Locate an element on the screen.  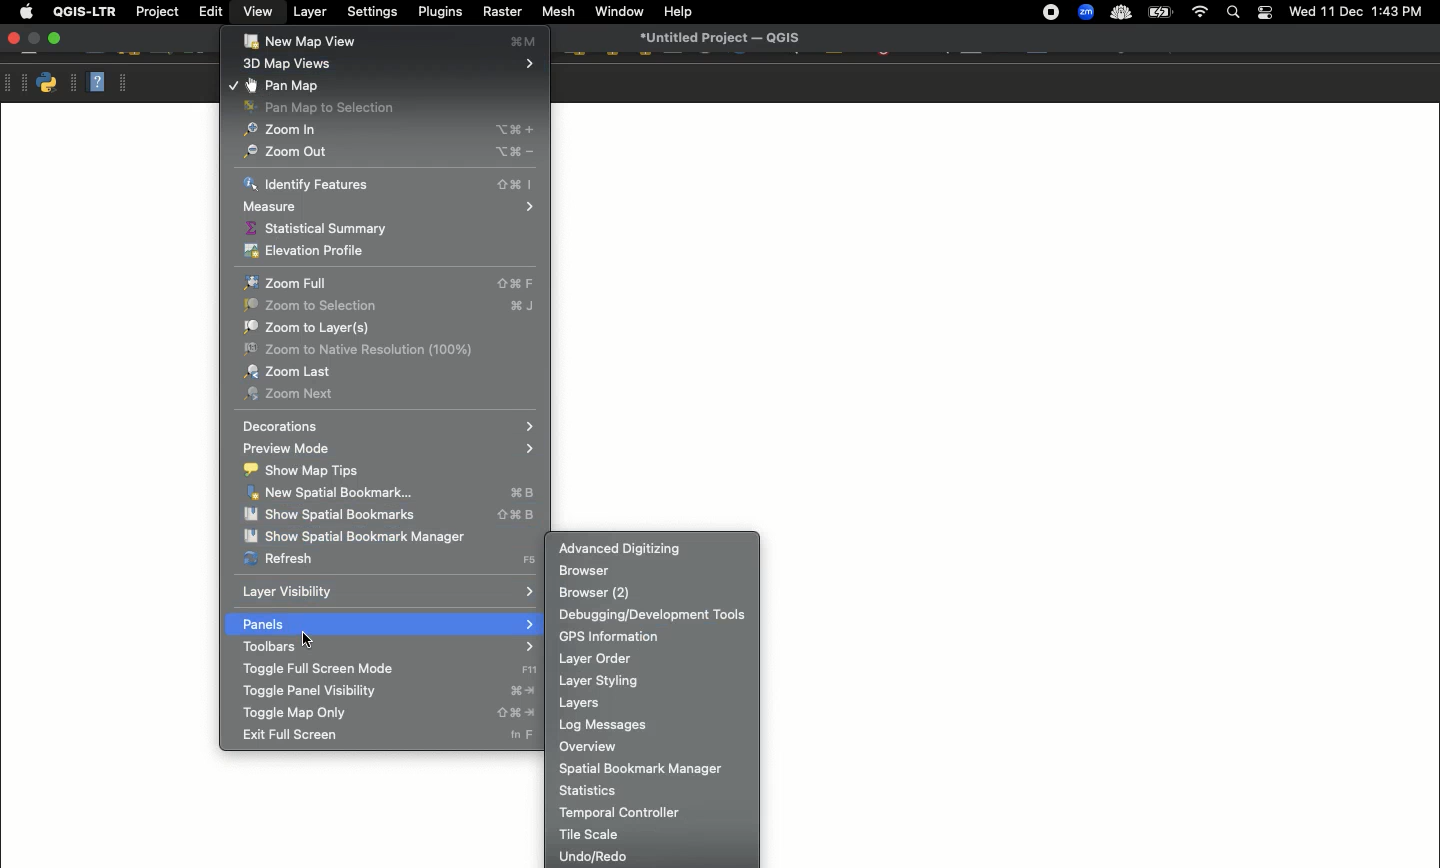
Project is located at coordinates (157, 13).